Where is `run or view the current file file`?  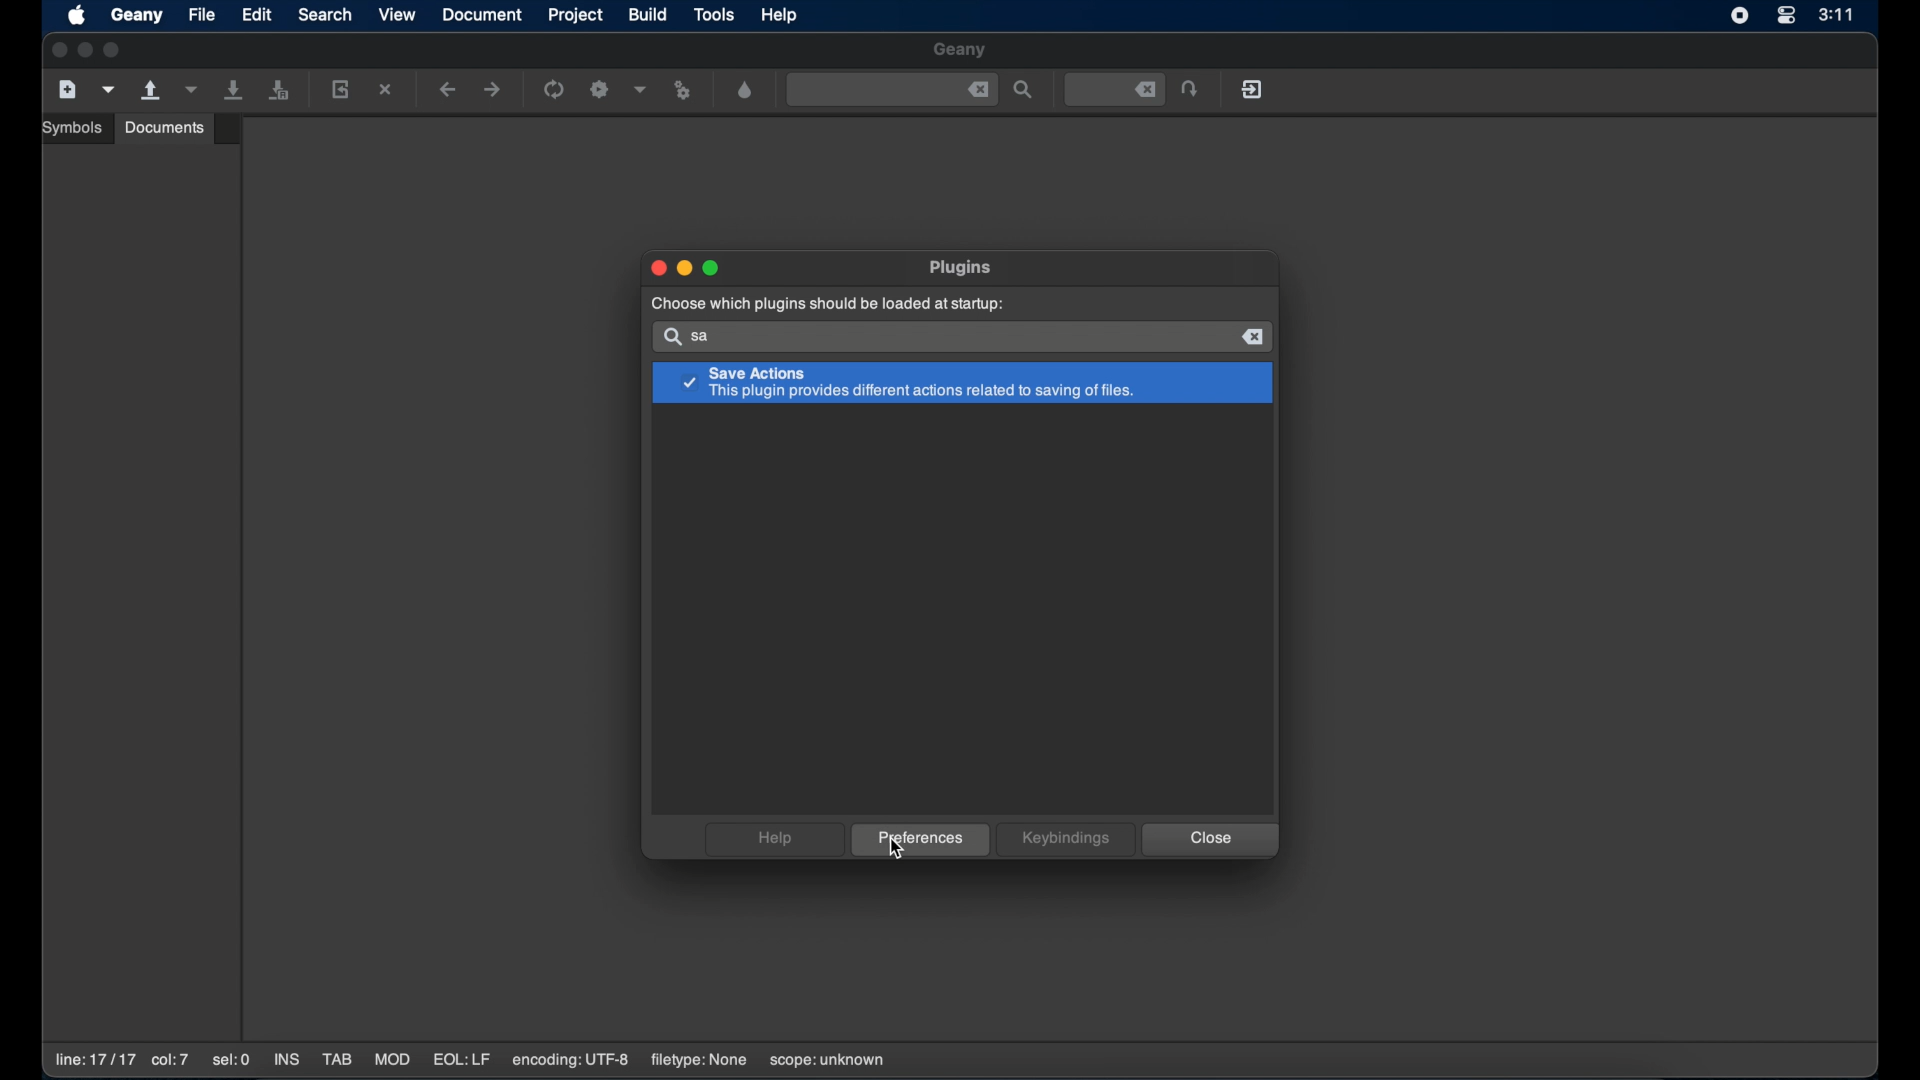 run or view the current file file is located at coordinates (686, 91).